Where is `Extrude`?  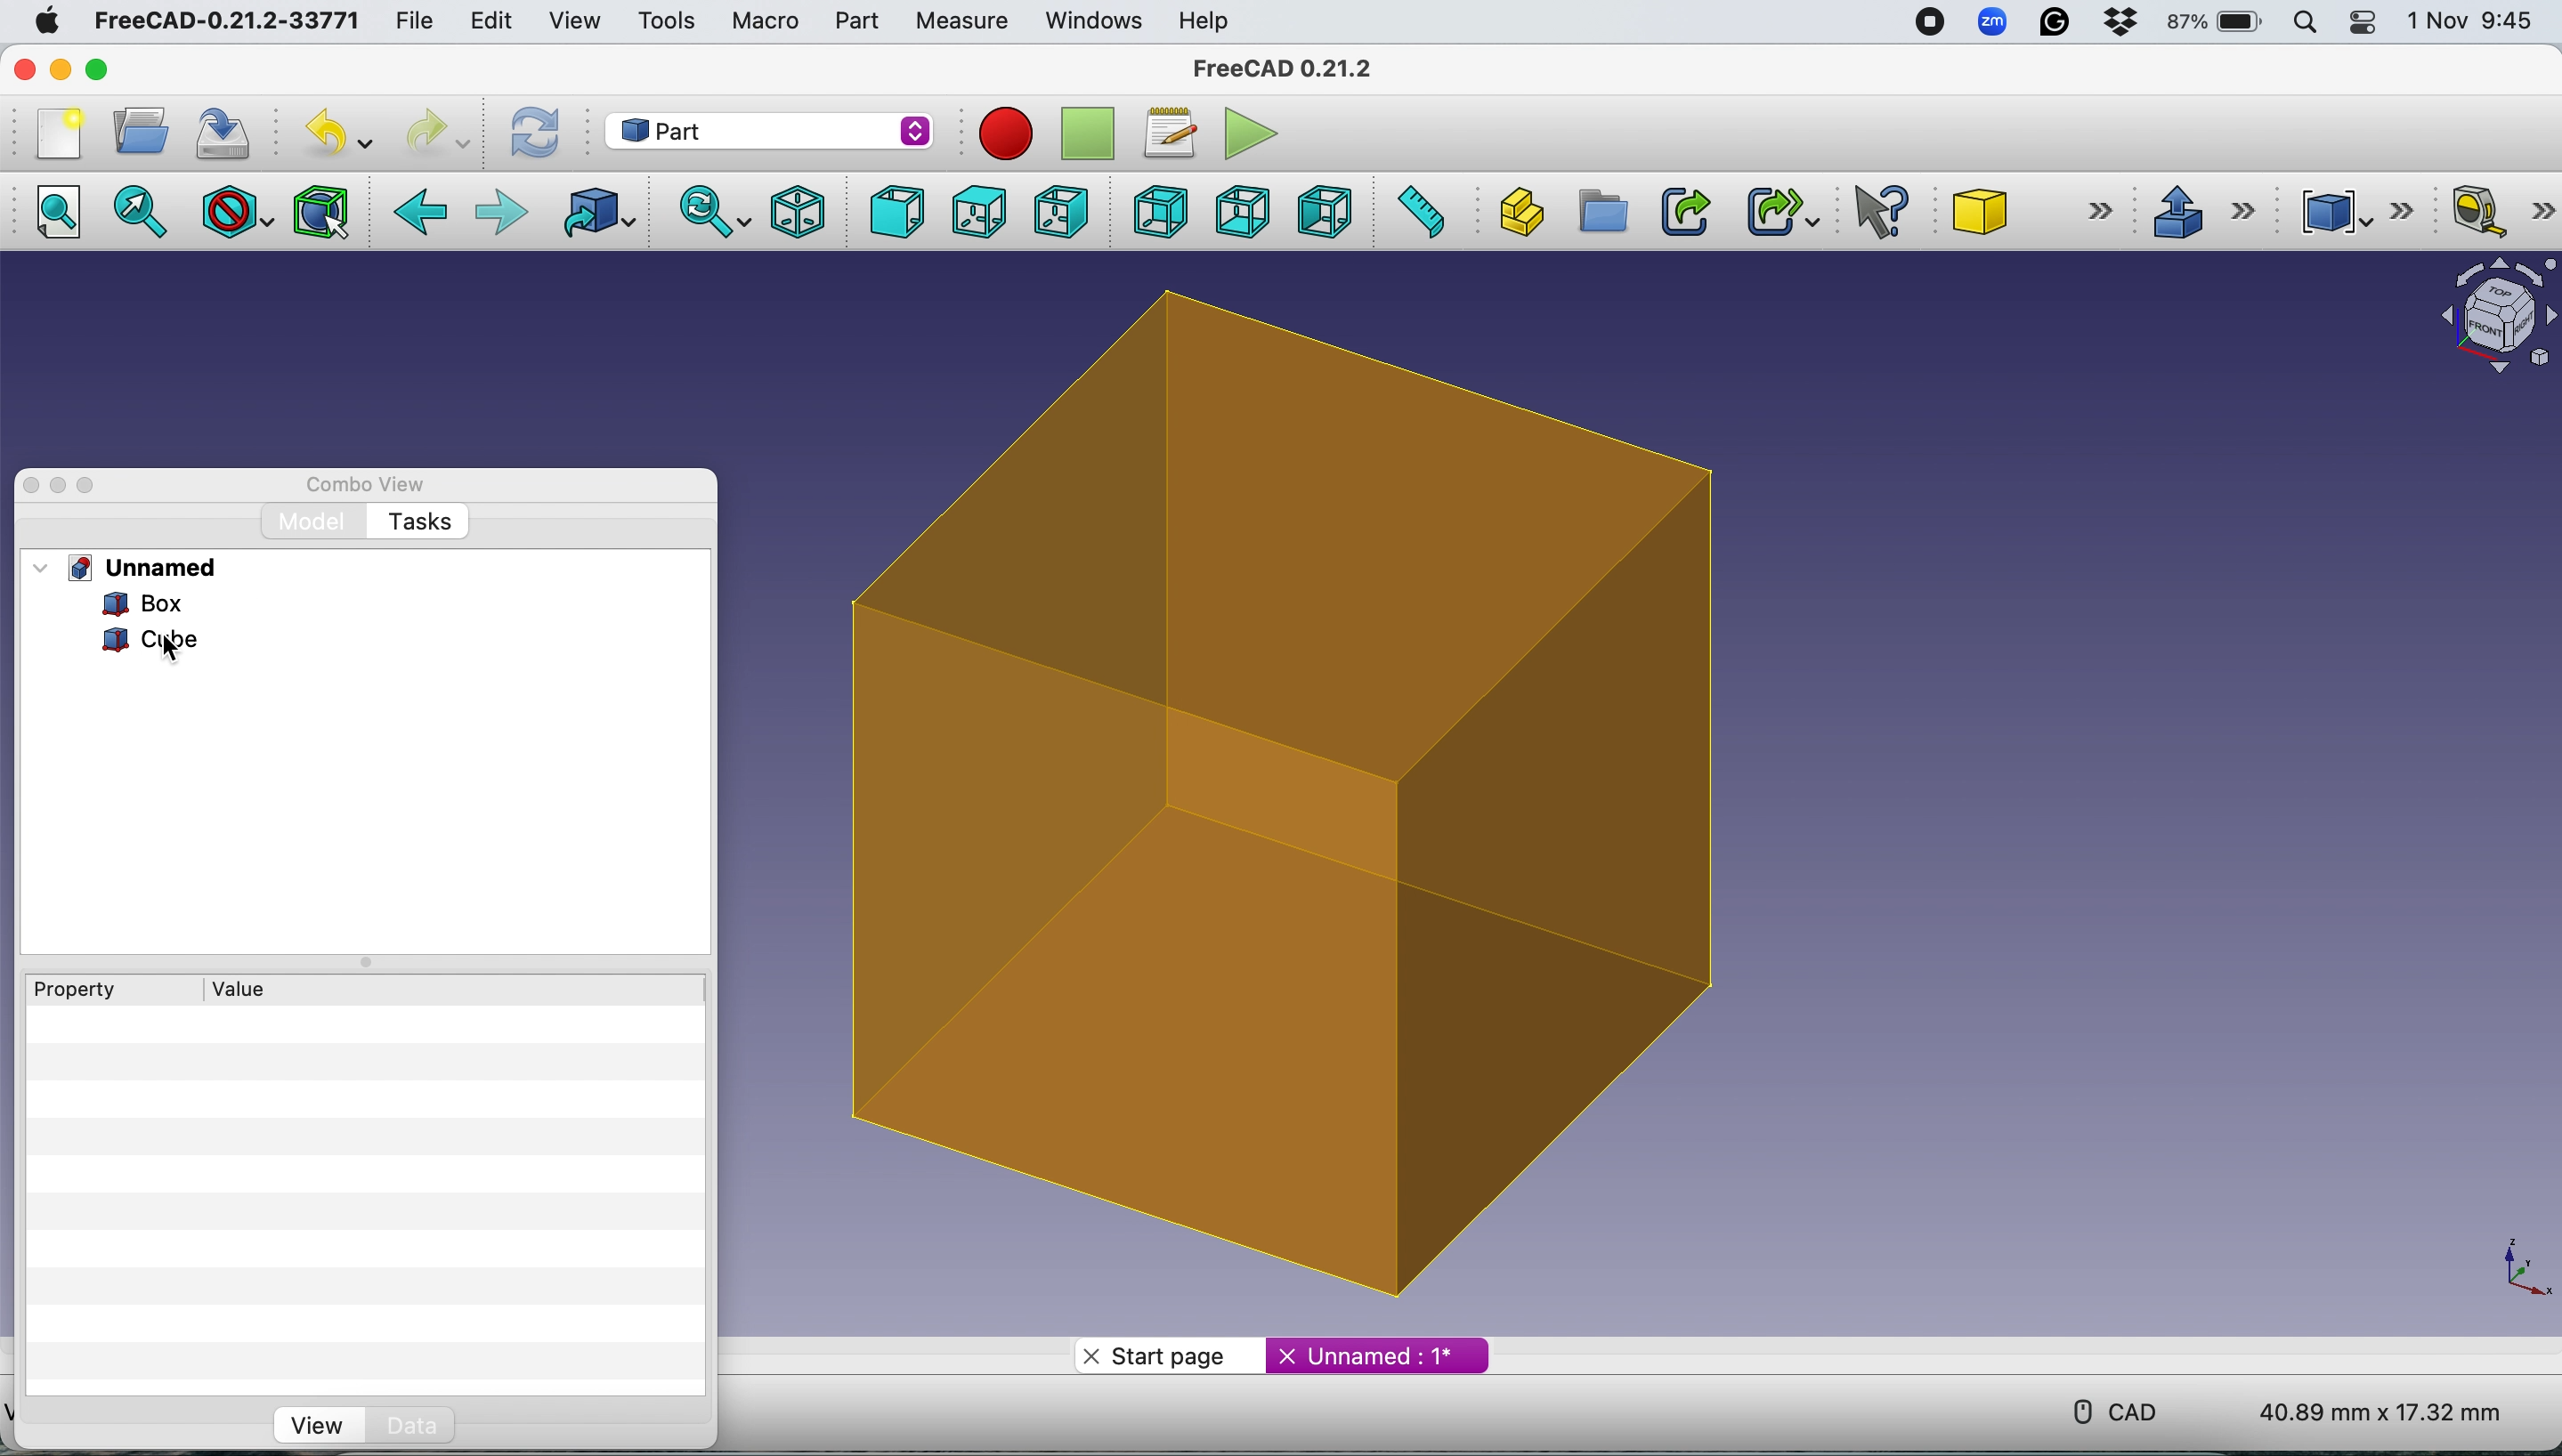 Extrude is located at coordinates (2202, 209).